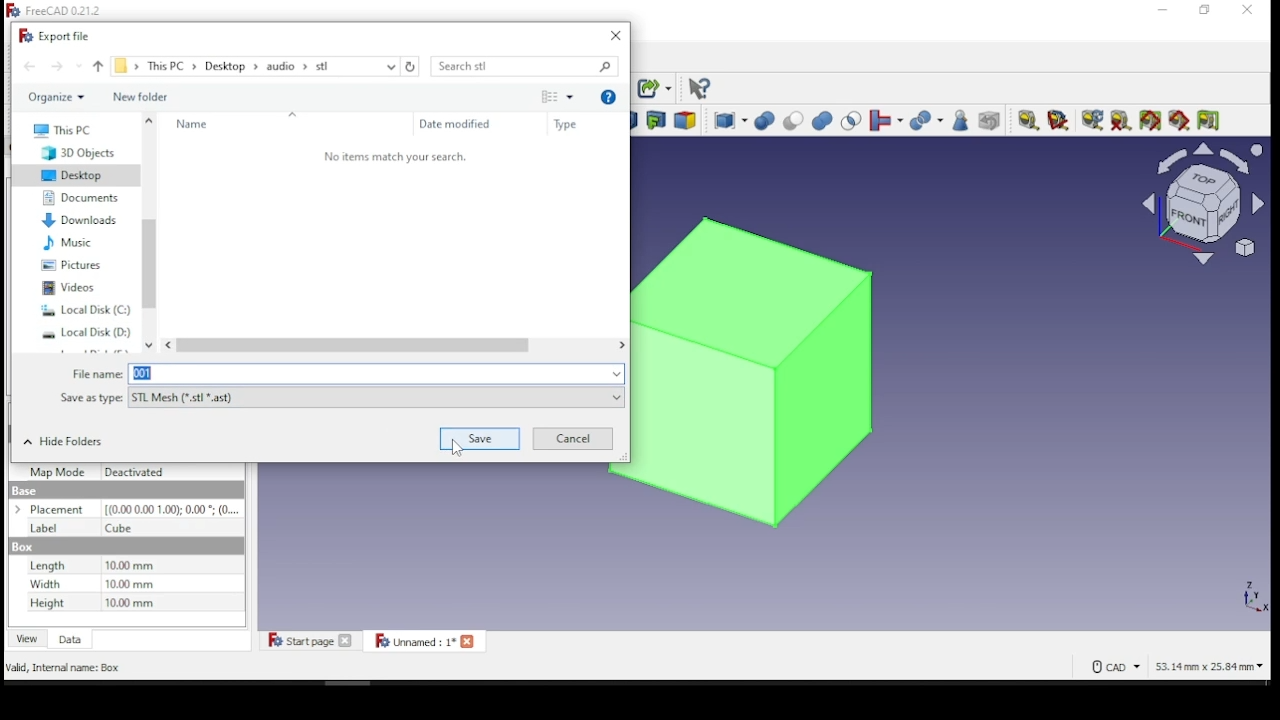 The image size is (1280, 720). What do you see at coordinates (310, 640) in the screenshot?
I see `start page` at bounding box center [310, 640].